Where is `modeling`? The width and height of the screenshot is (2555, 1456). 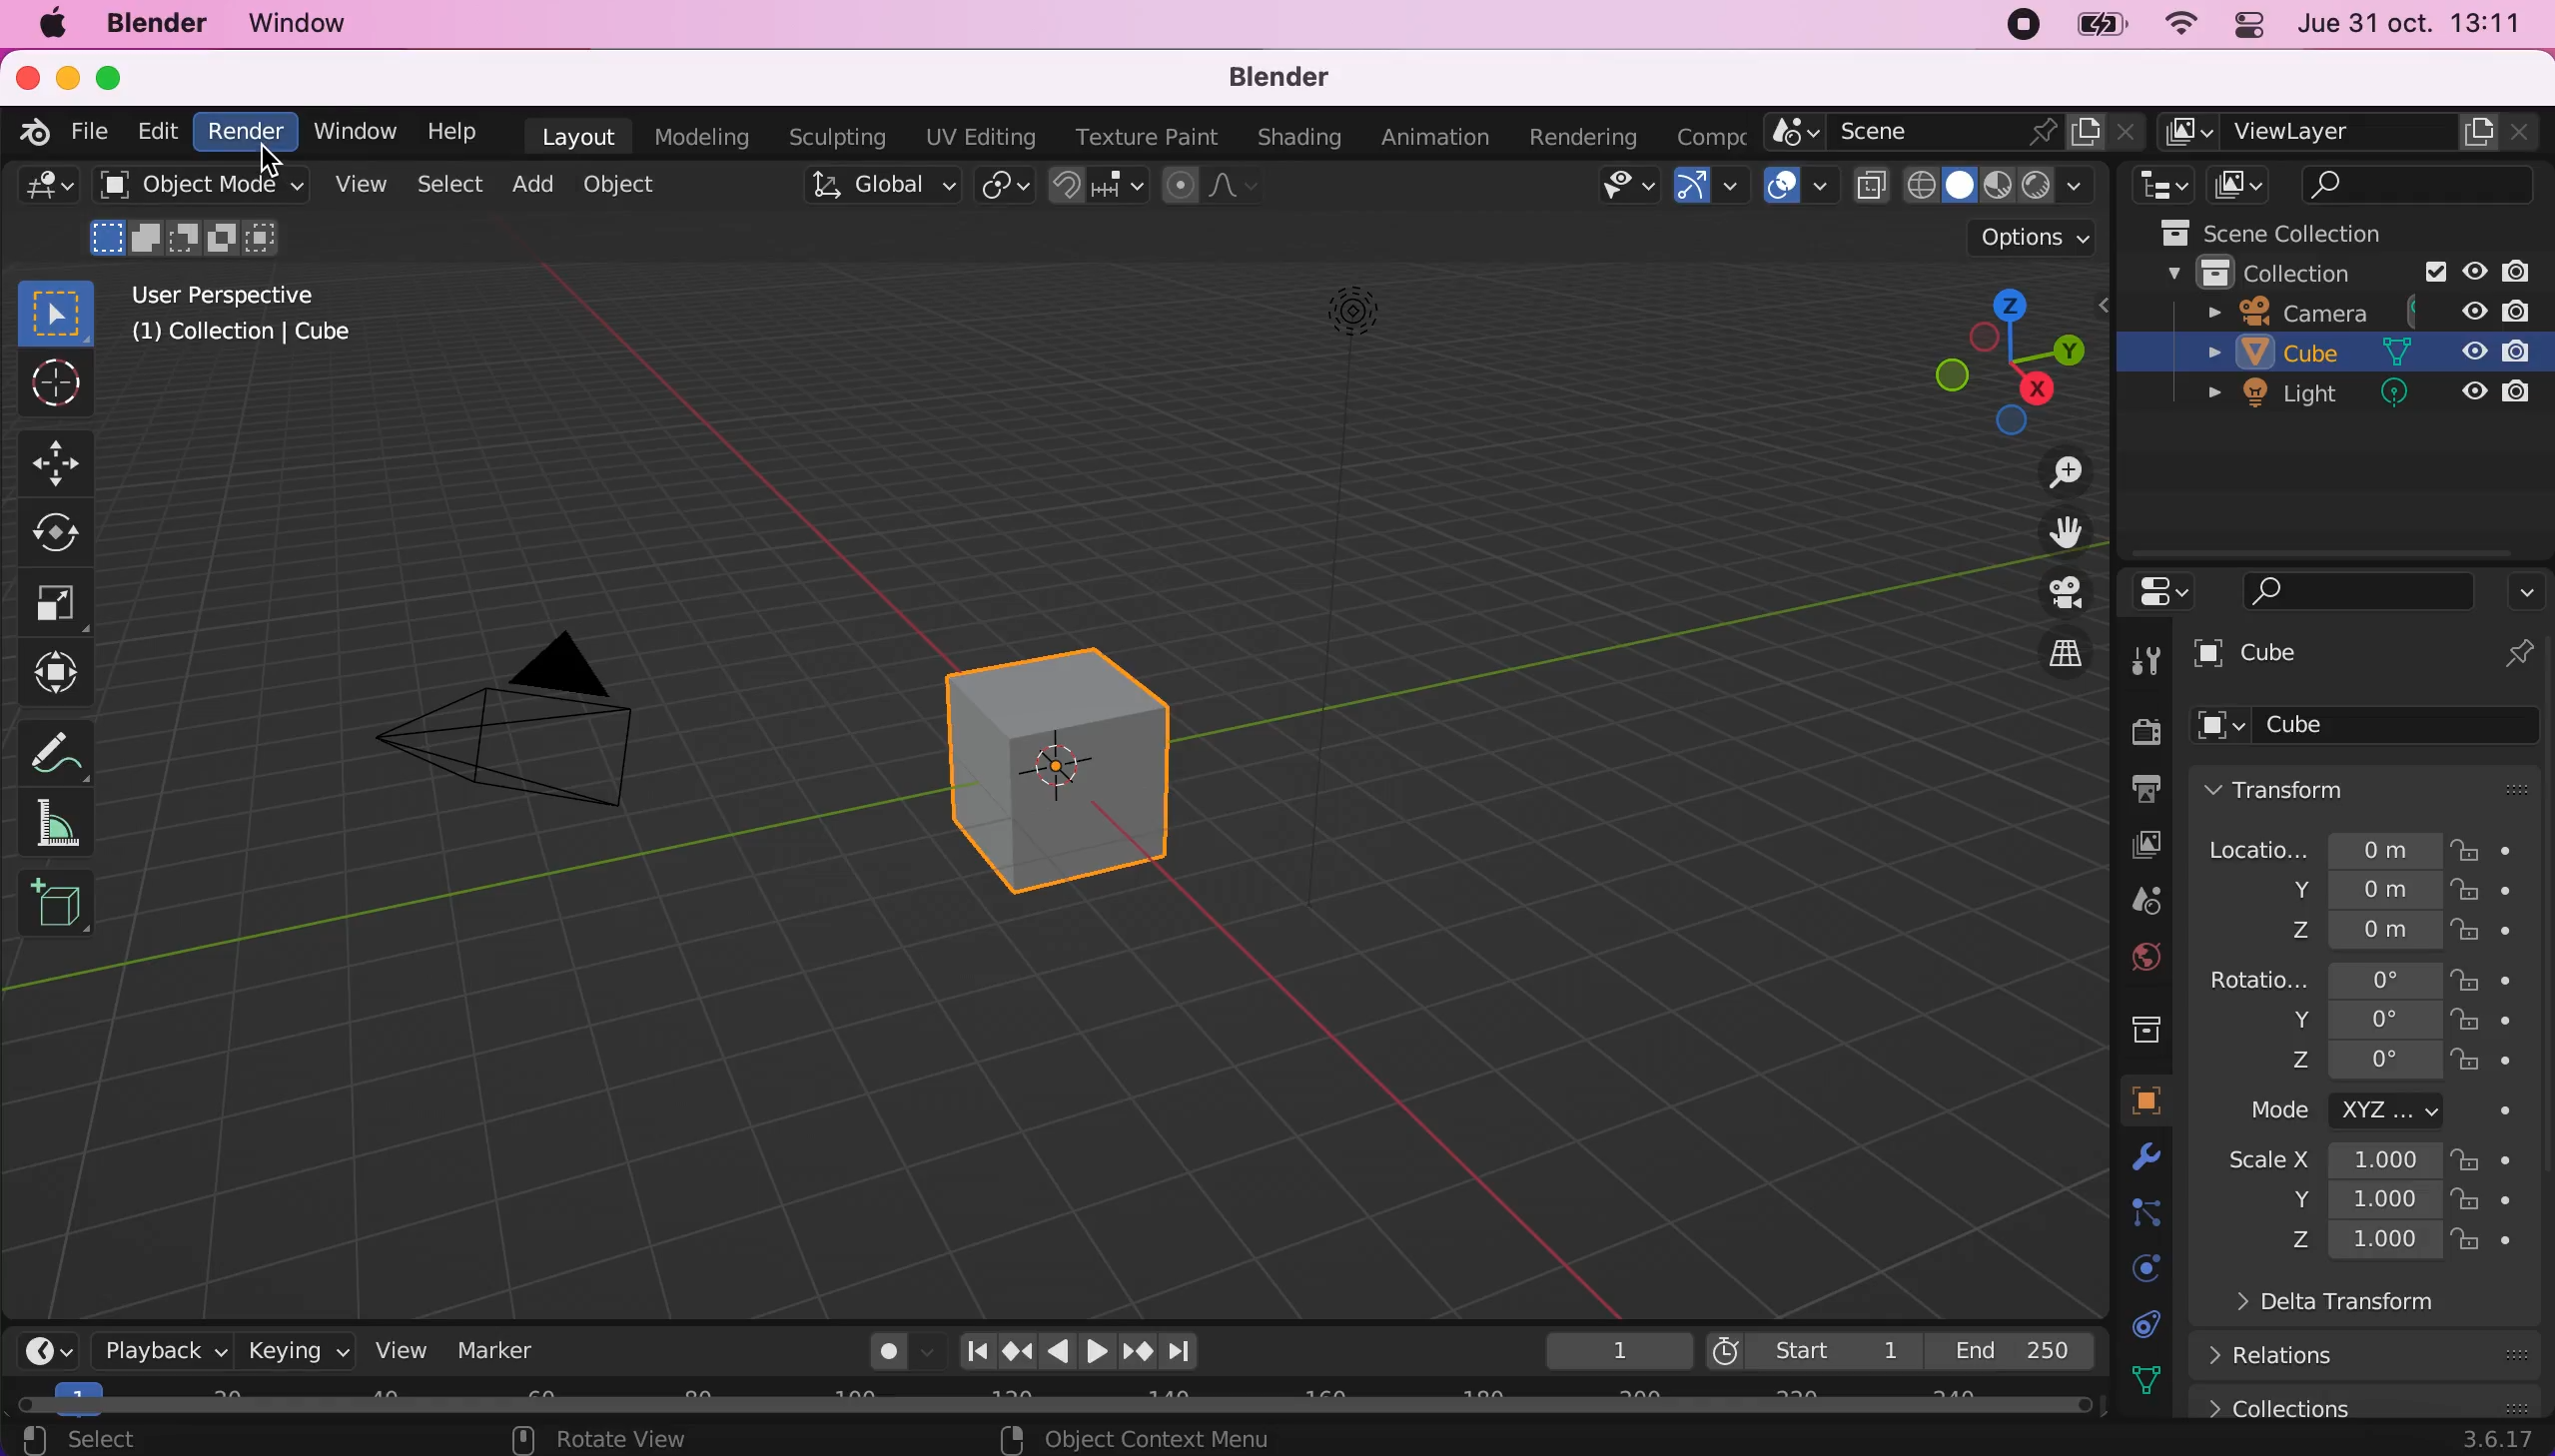 modeling is located at coordinates (704, 137).